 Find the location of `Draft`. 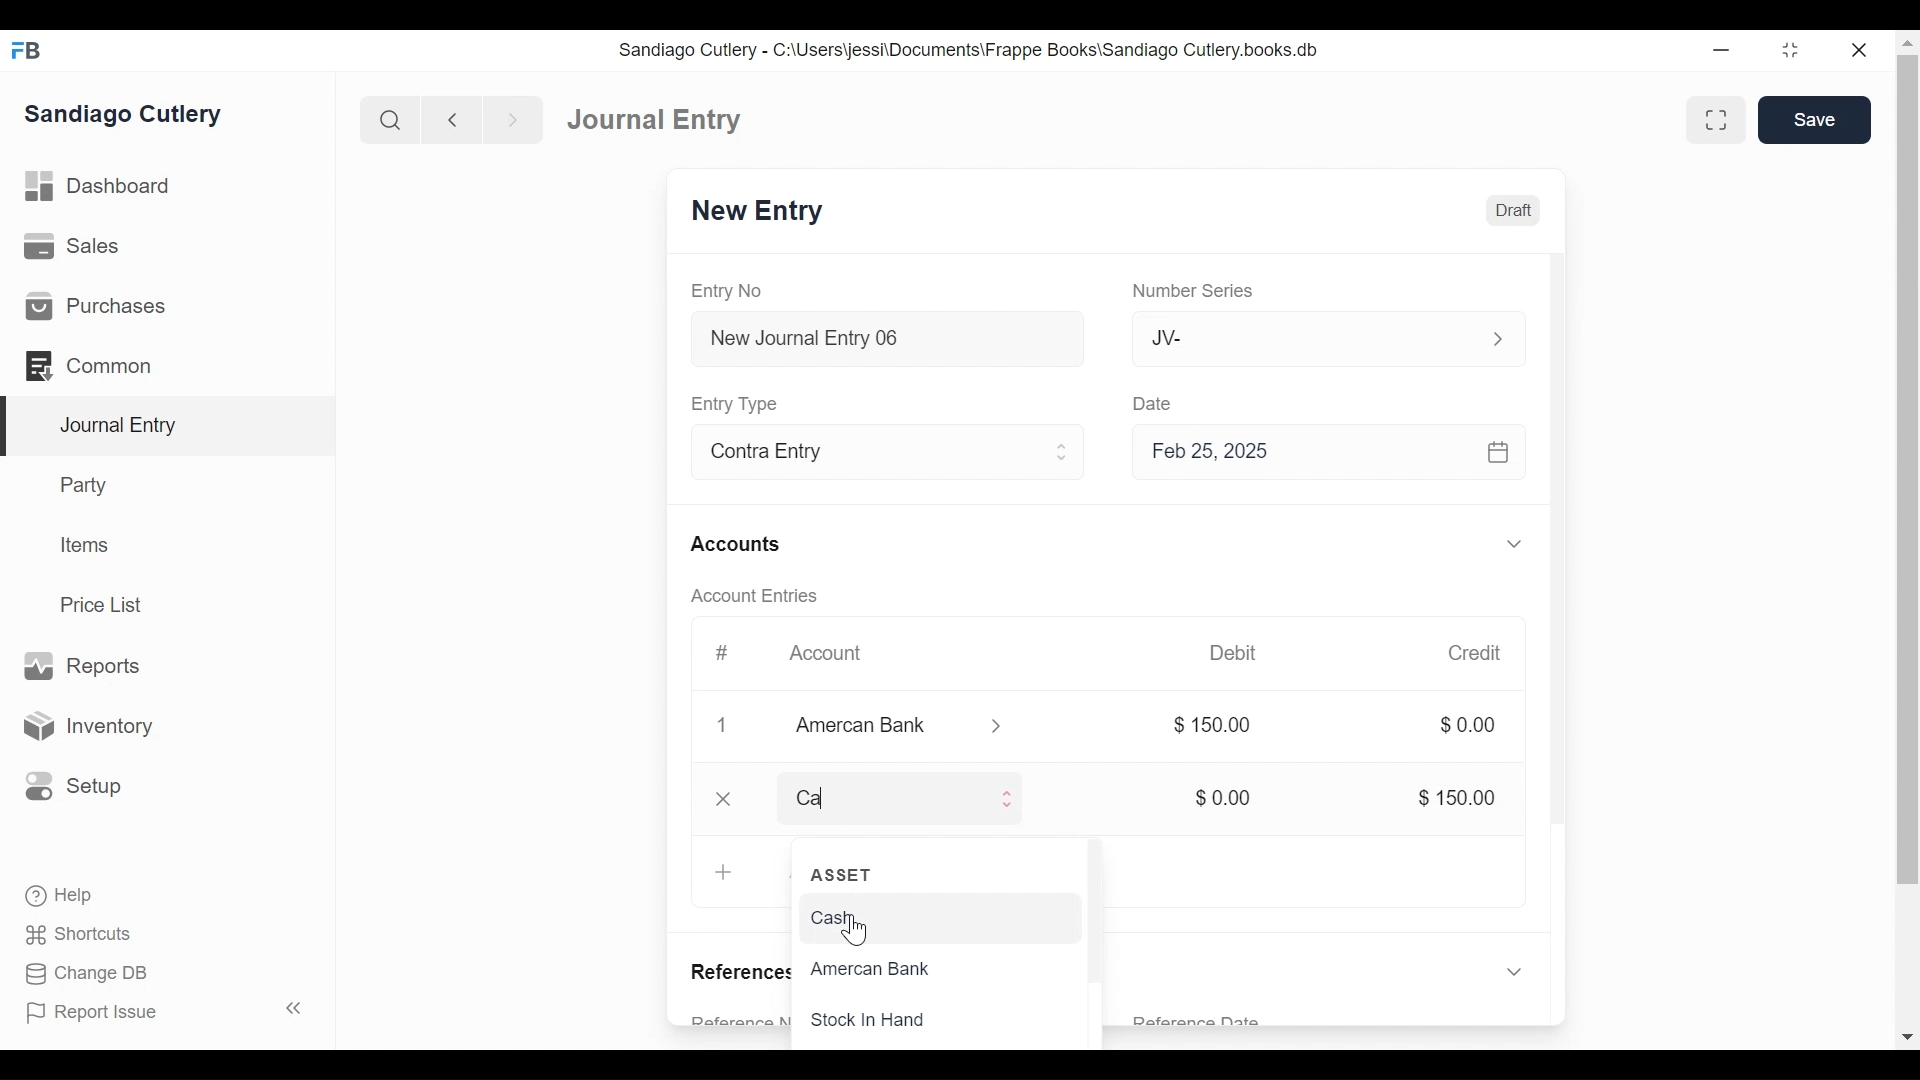

Draft is located at coordinates (1515, 211).